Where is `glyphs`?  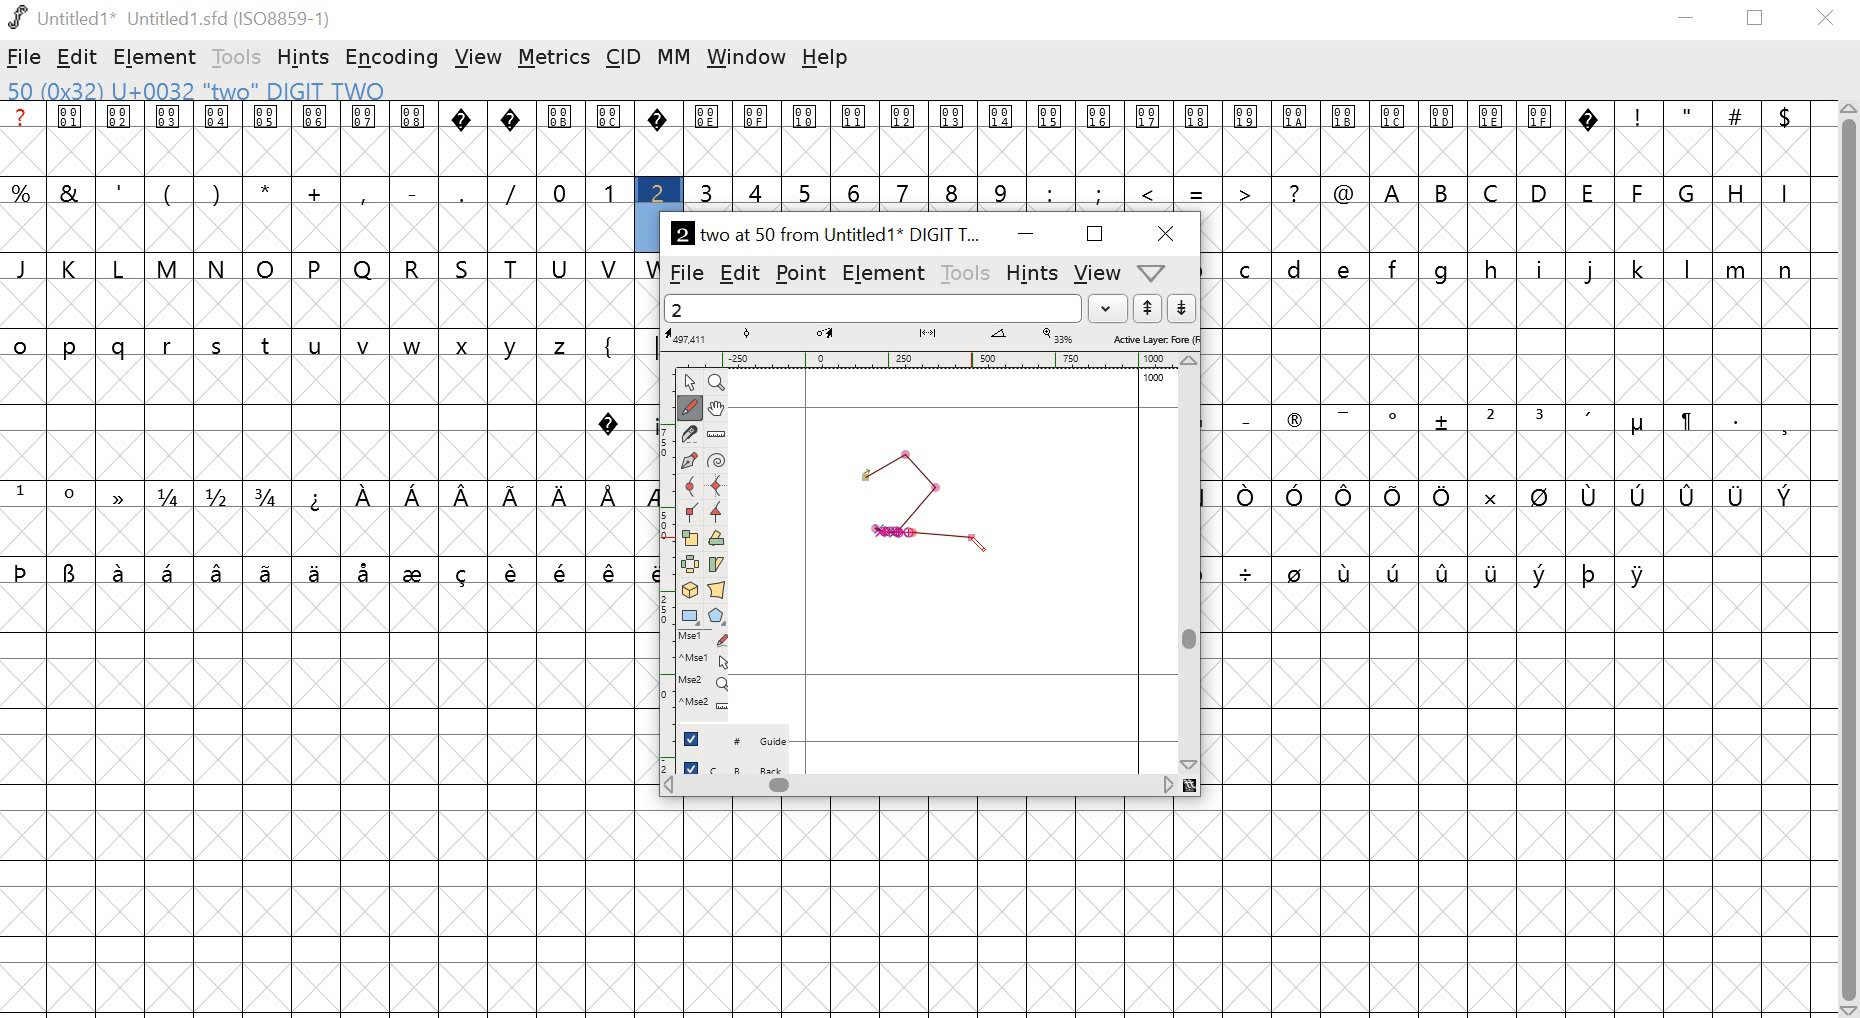
glyphs is located at coordinates (1226, 153).